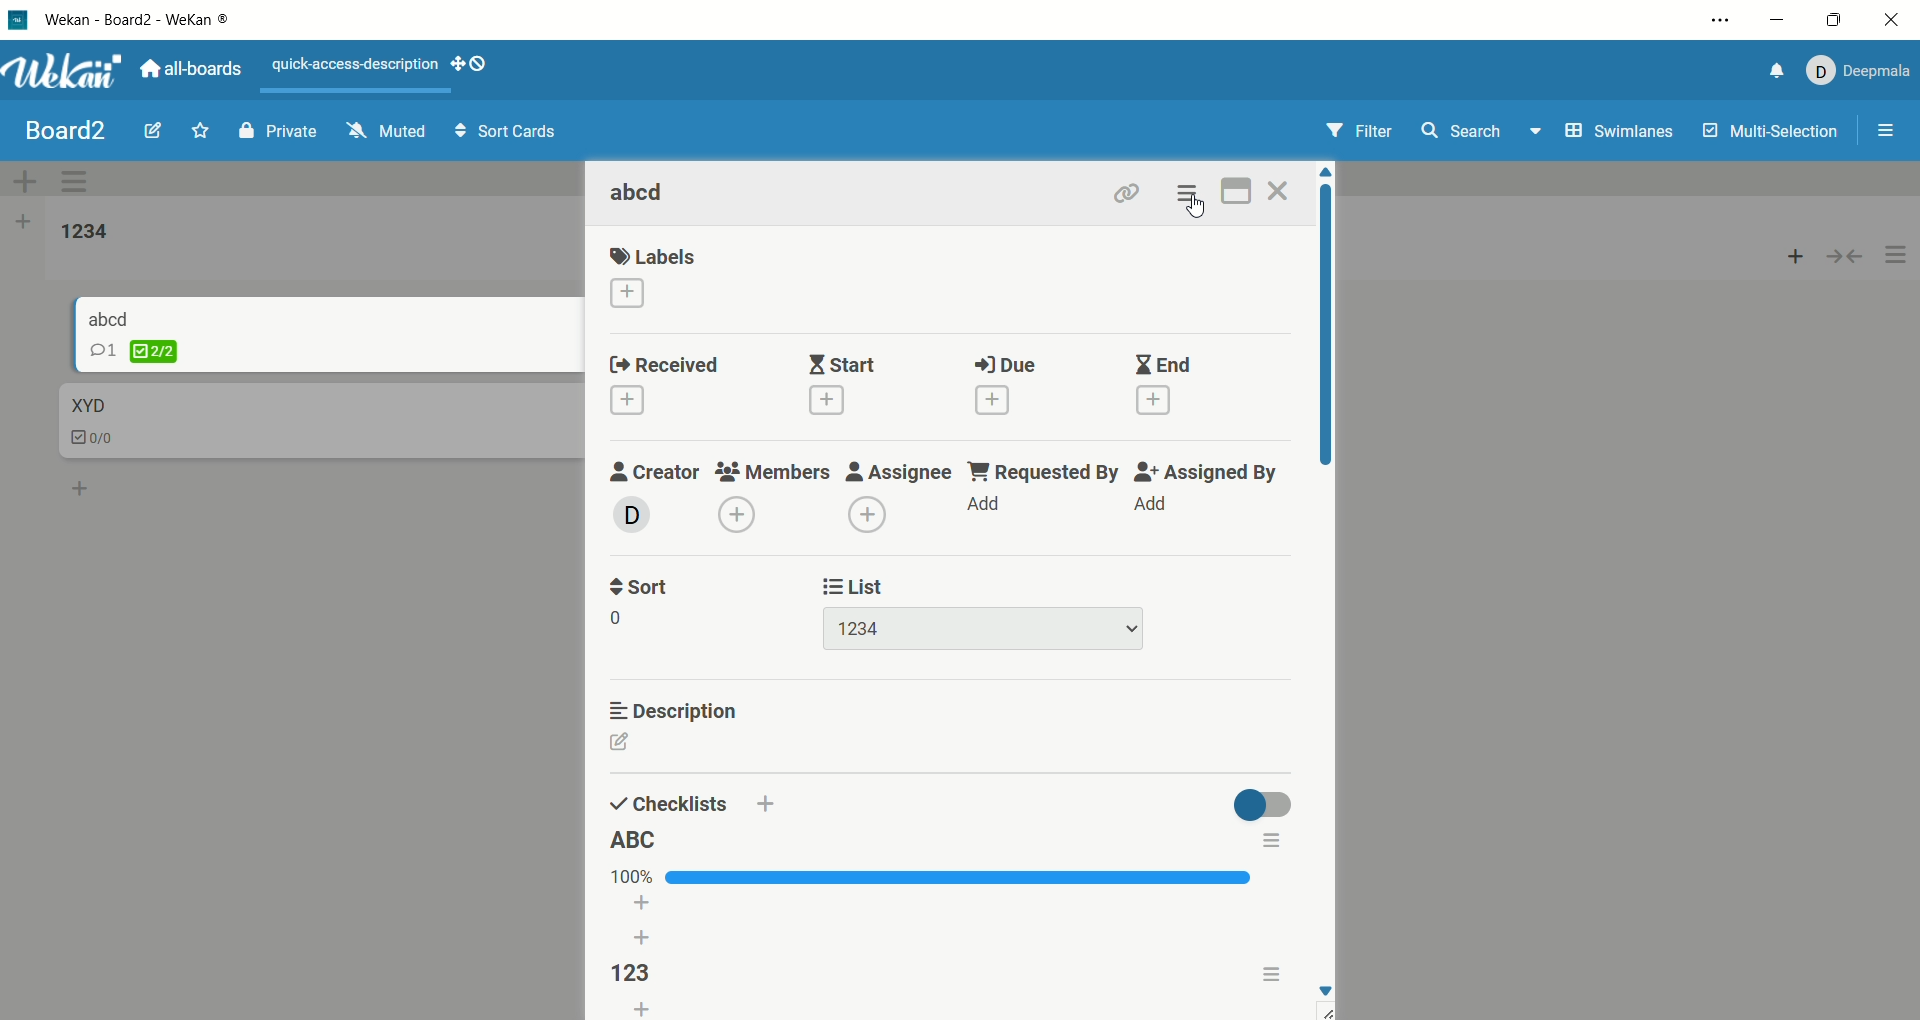 The height and width of the screenshot is (1020, 1920). What do you see at coordinates (92, 433) in the screenshot?
I see `checklist` at bounding box center [92, 433].